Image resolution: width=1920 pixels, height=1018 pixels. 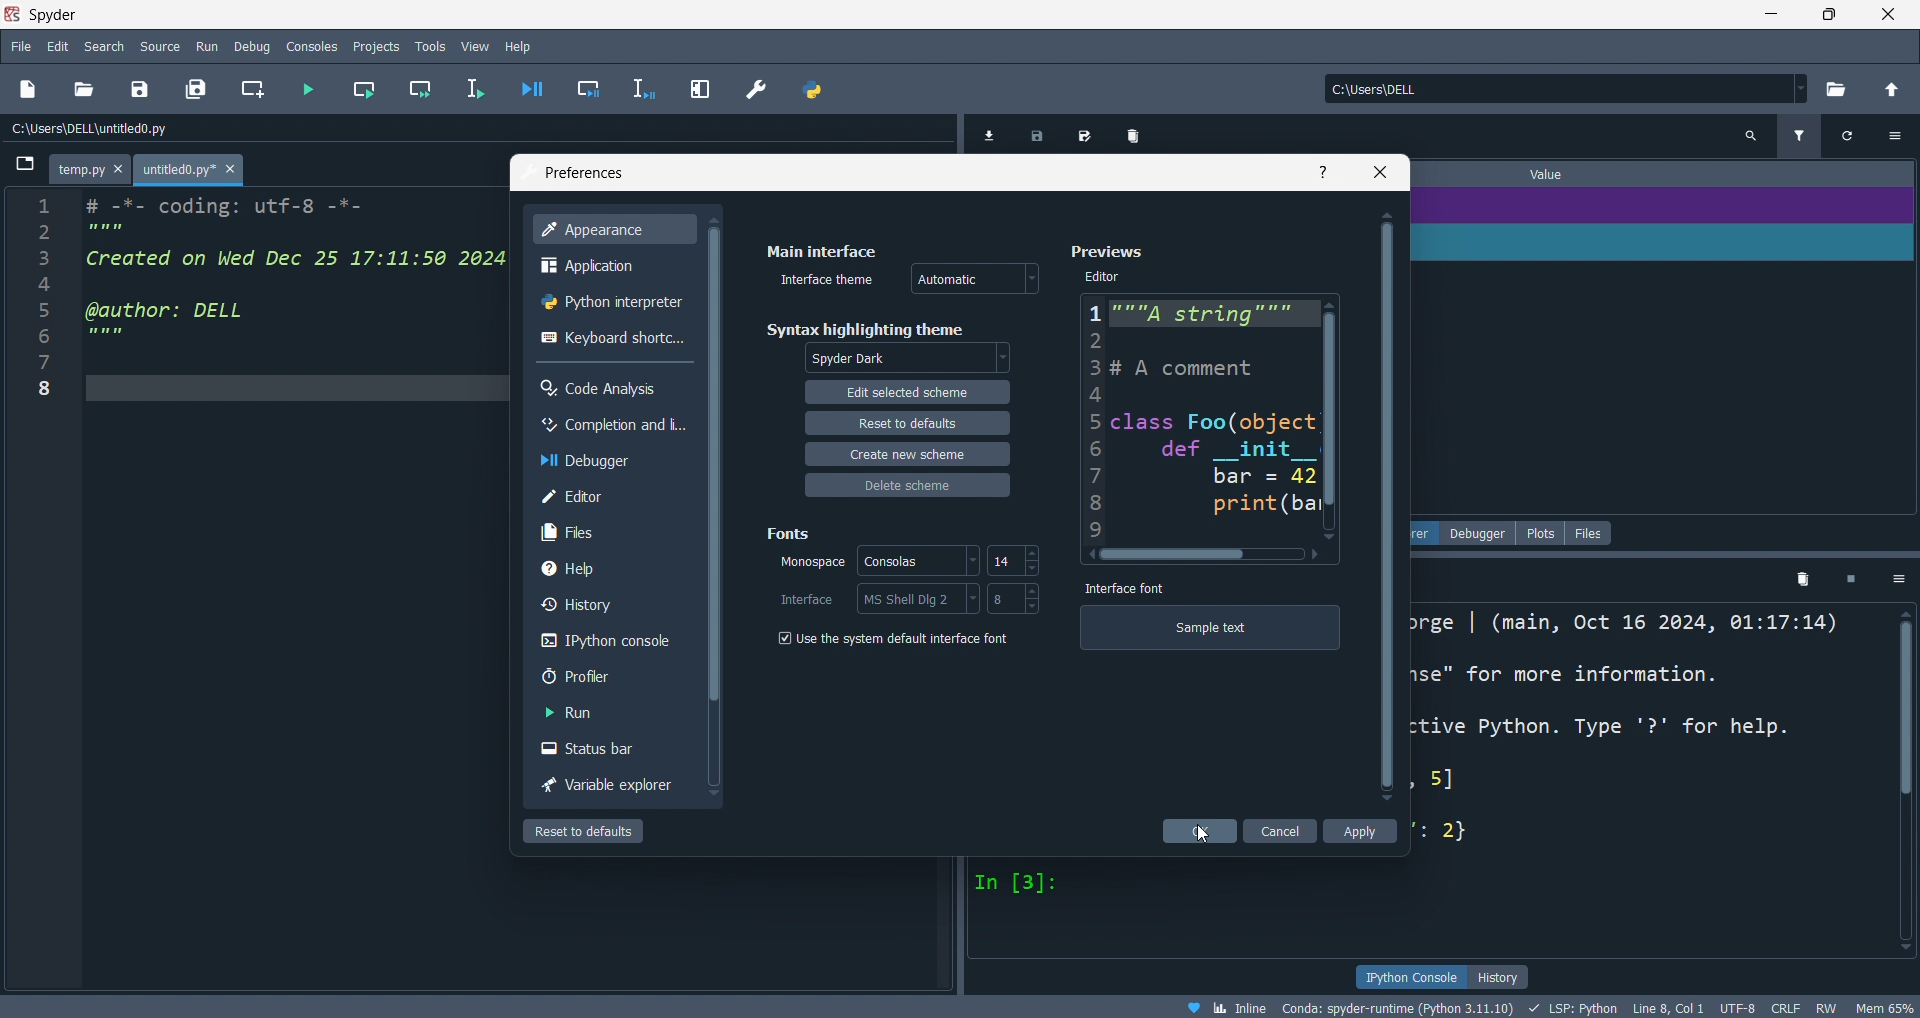 What do you see at coordinates (198, 204) in the screenshot?
I see `1 # -*- coding: utf-8 -*-` at bounding box center [198, 204].